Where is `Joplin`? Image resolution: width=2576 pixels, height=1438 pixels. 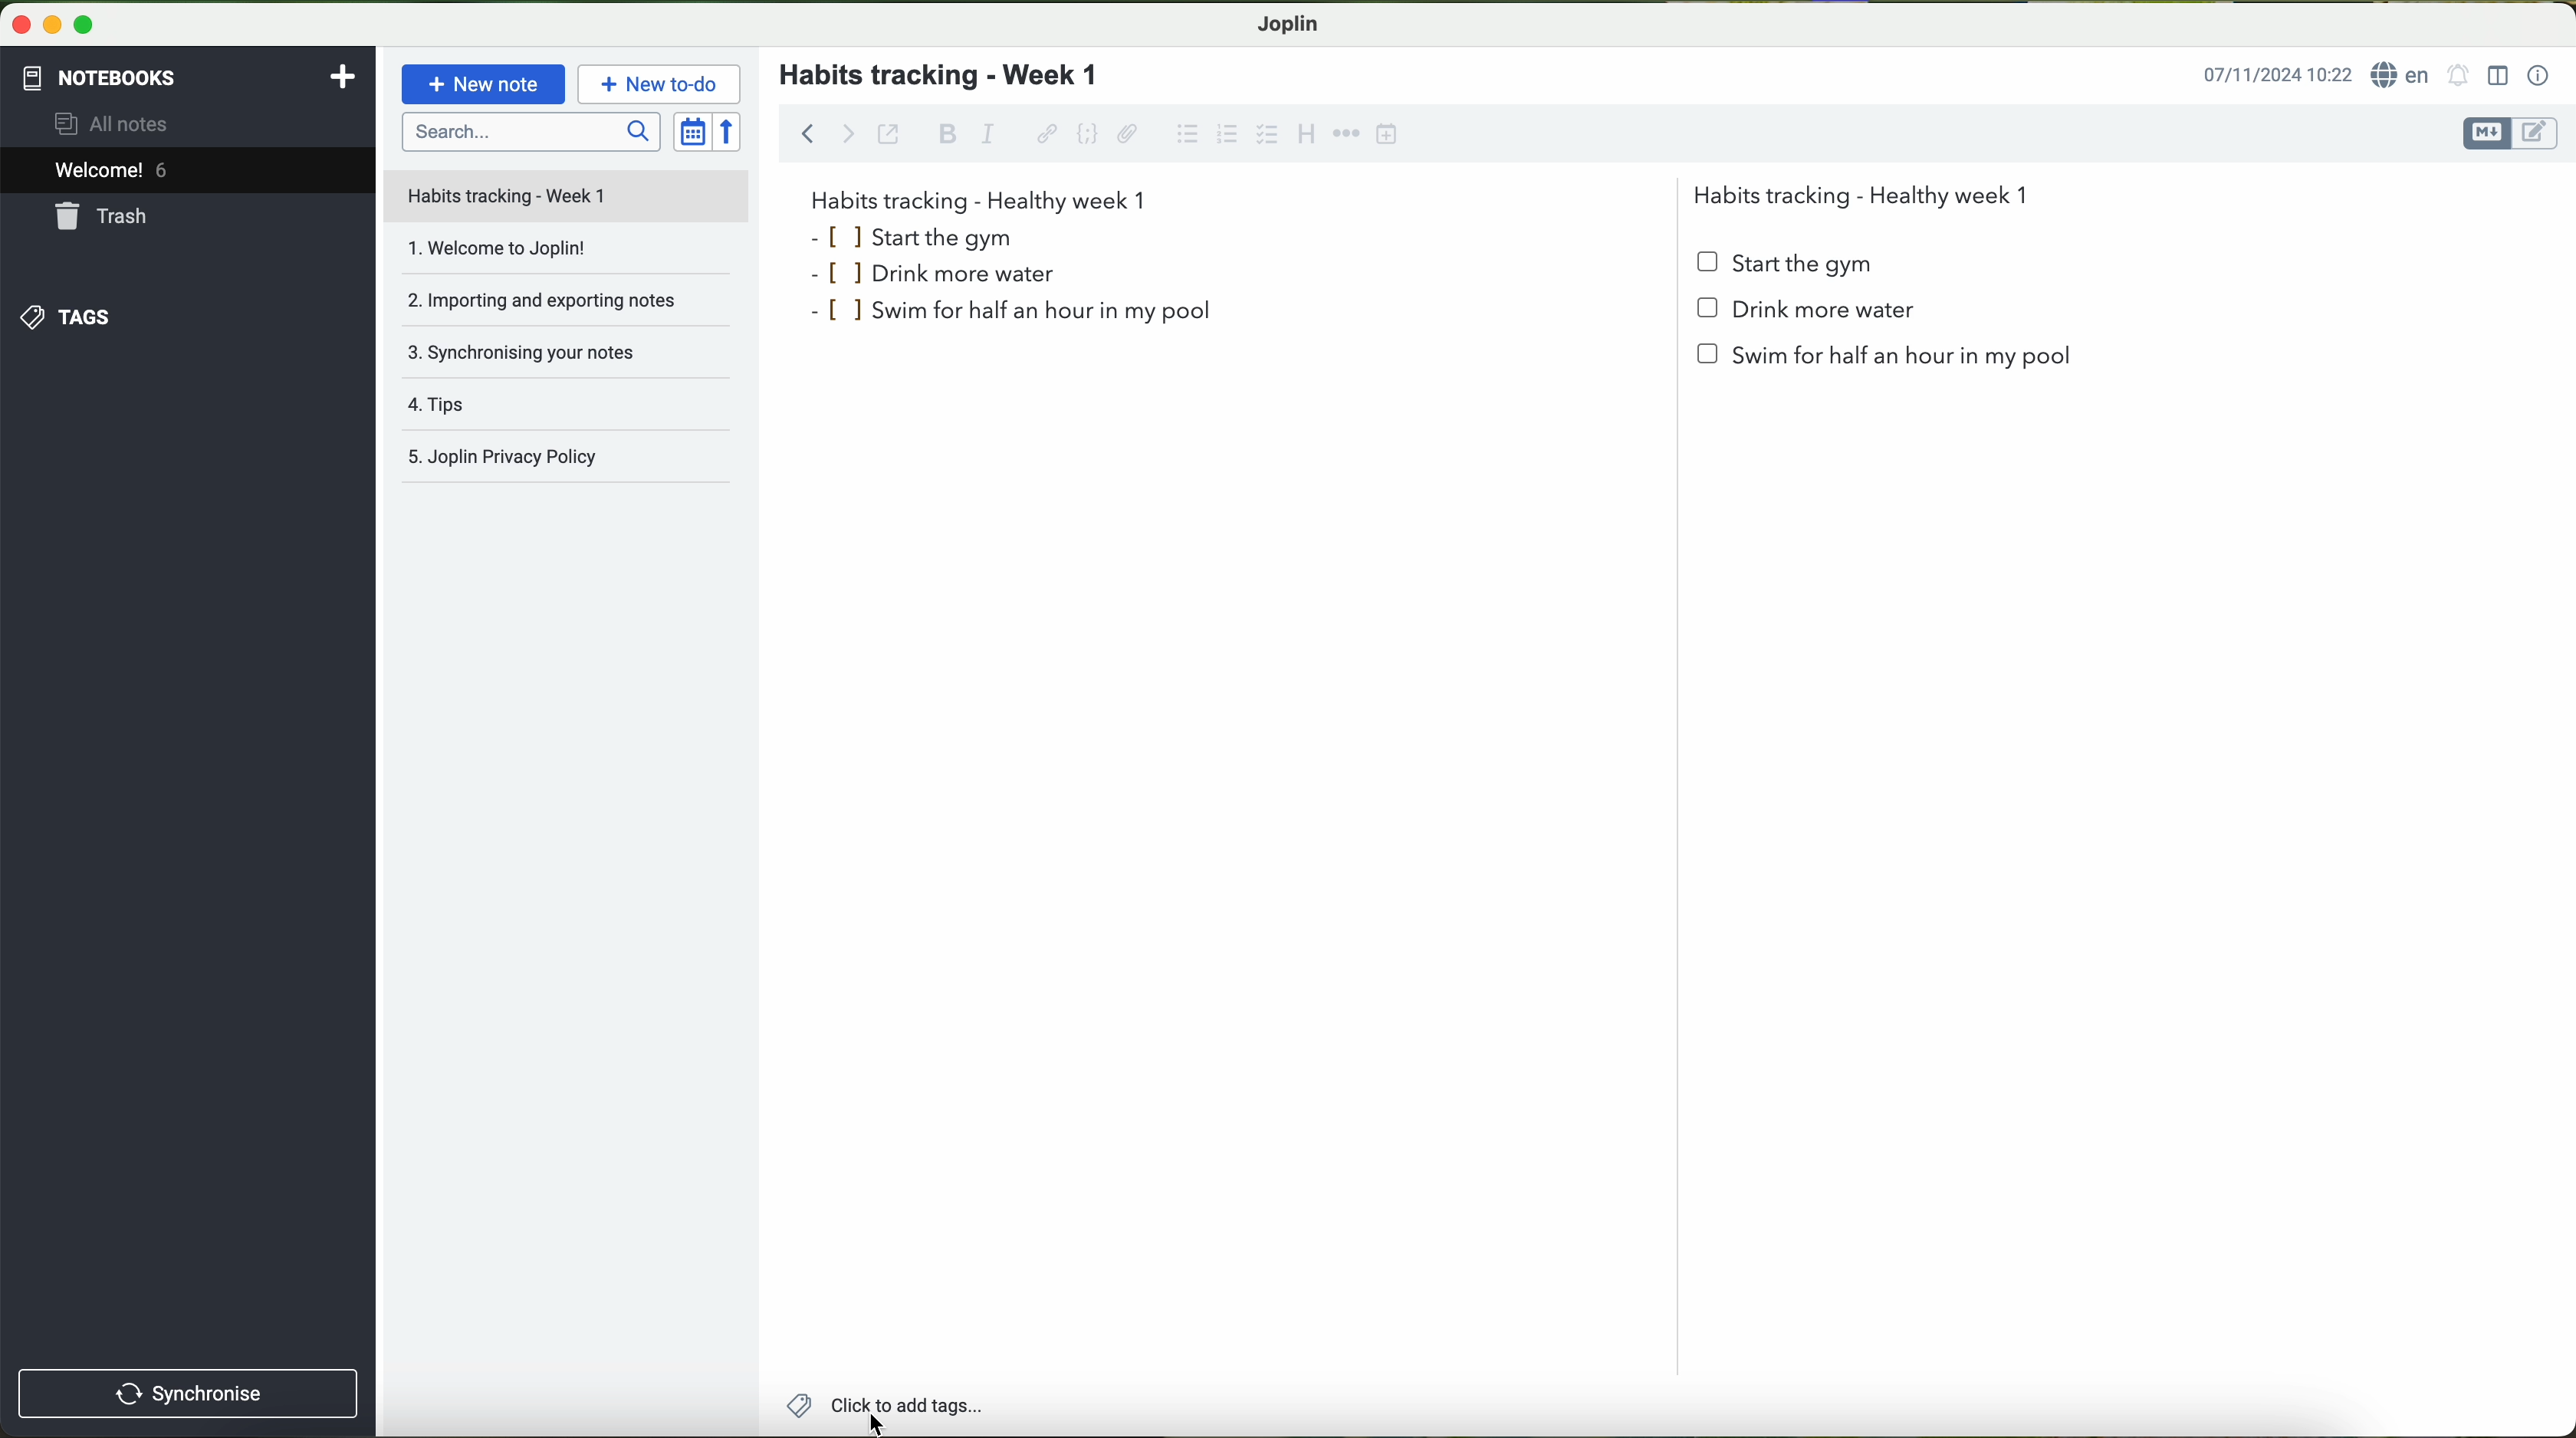
Joplin is located at coordinates (1286, 25).